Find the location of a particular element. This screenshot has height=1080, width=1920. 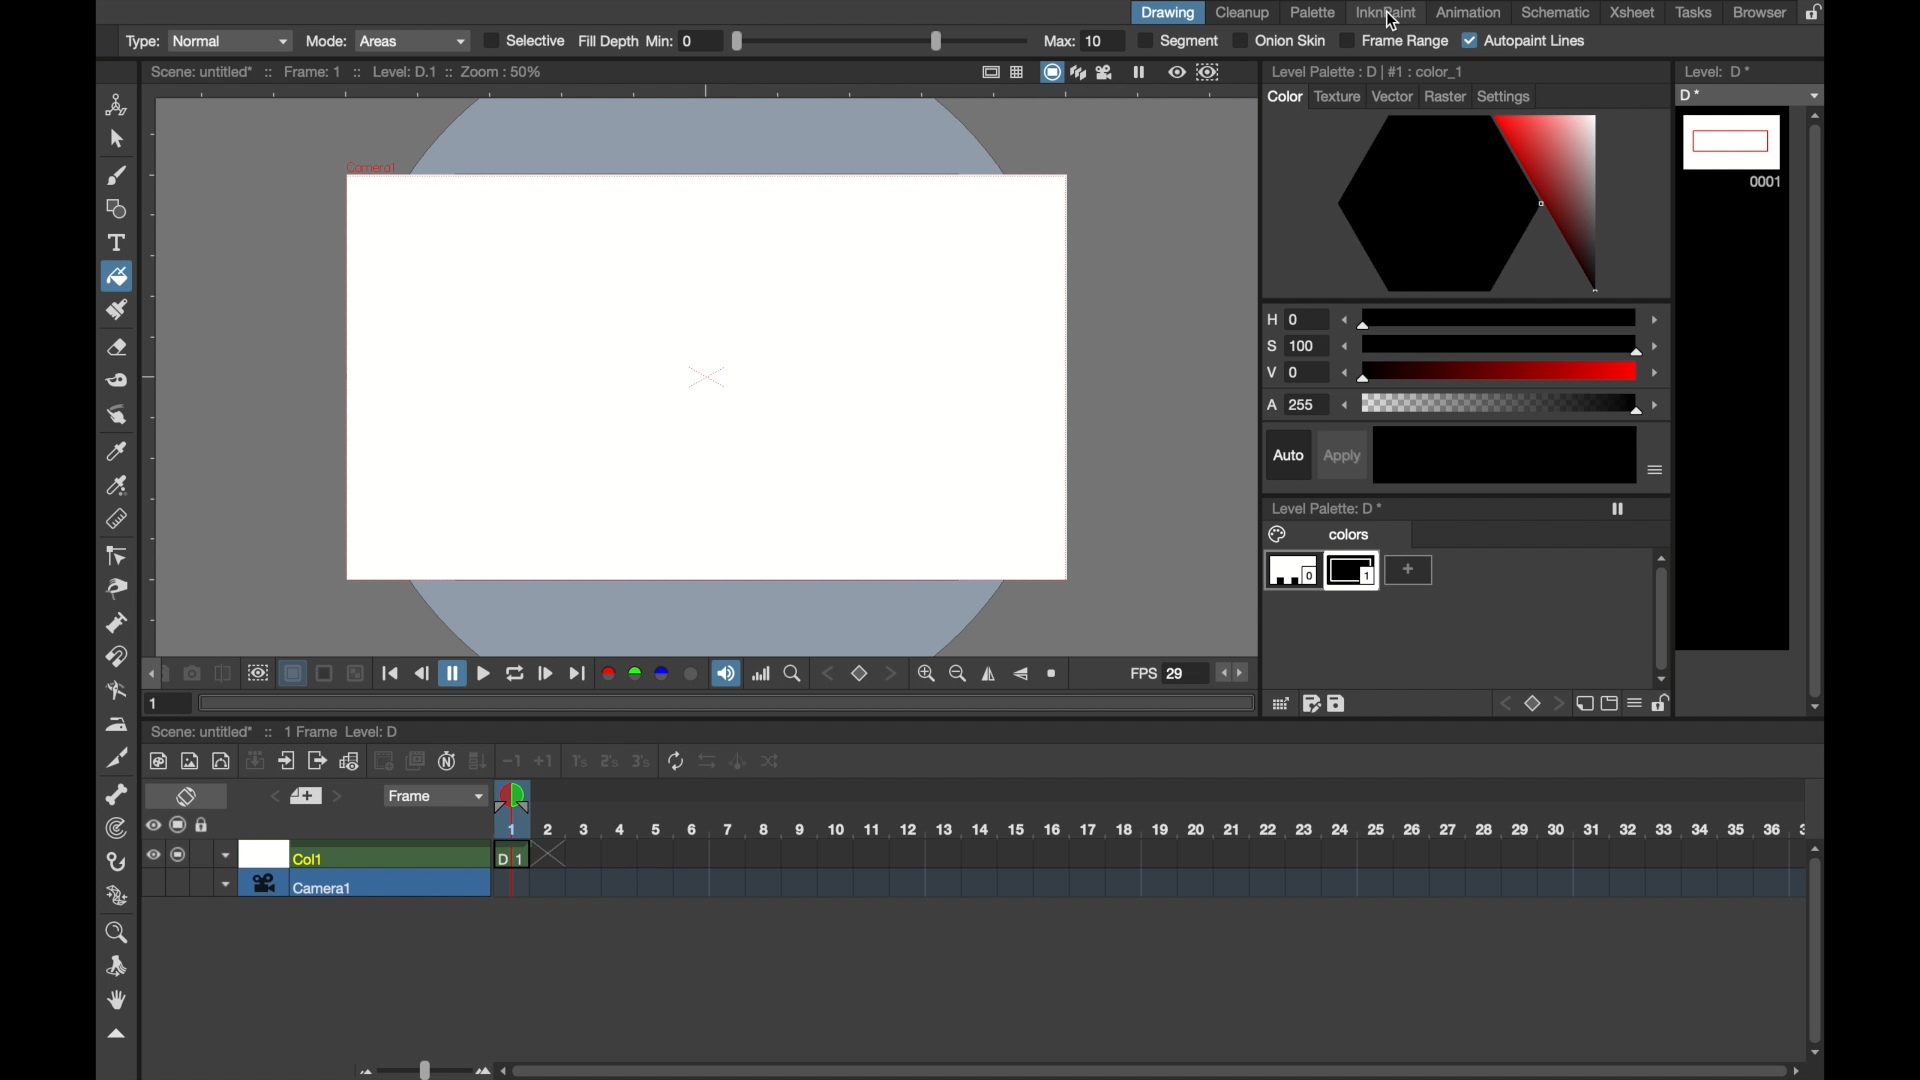

color wheel is located at coordinates (1469, 204).